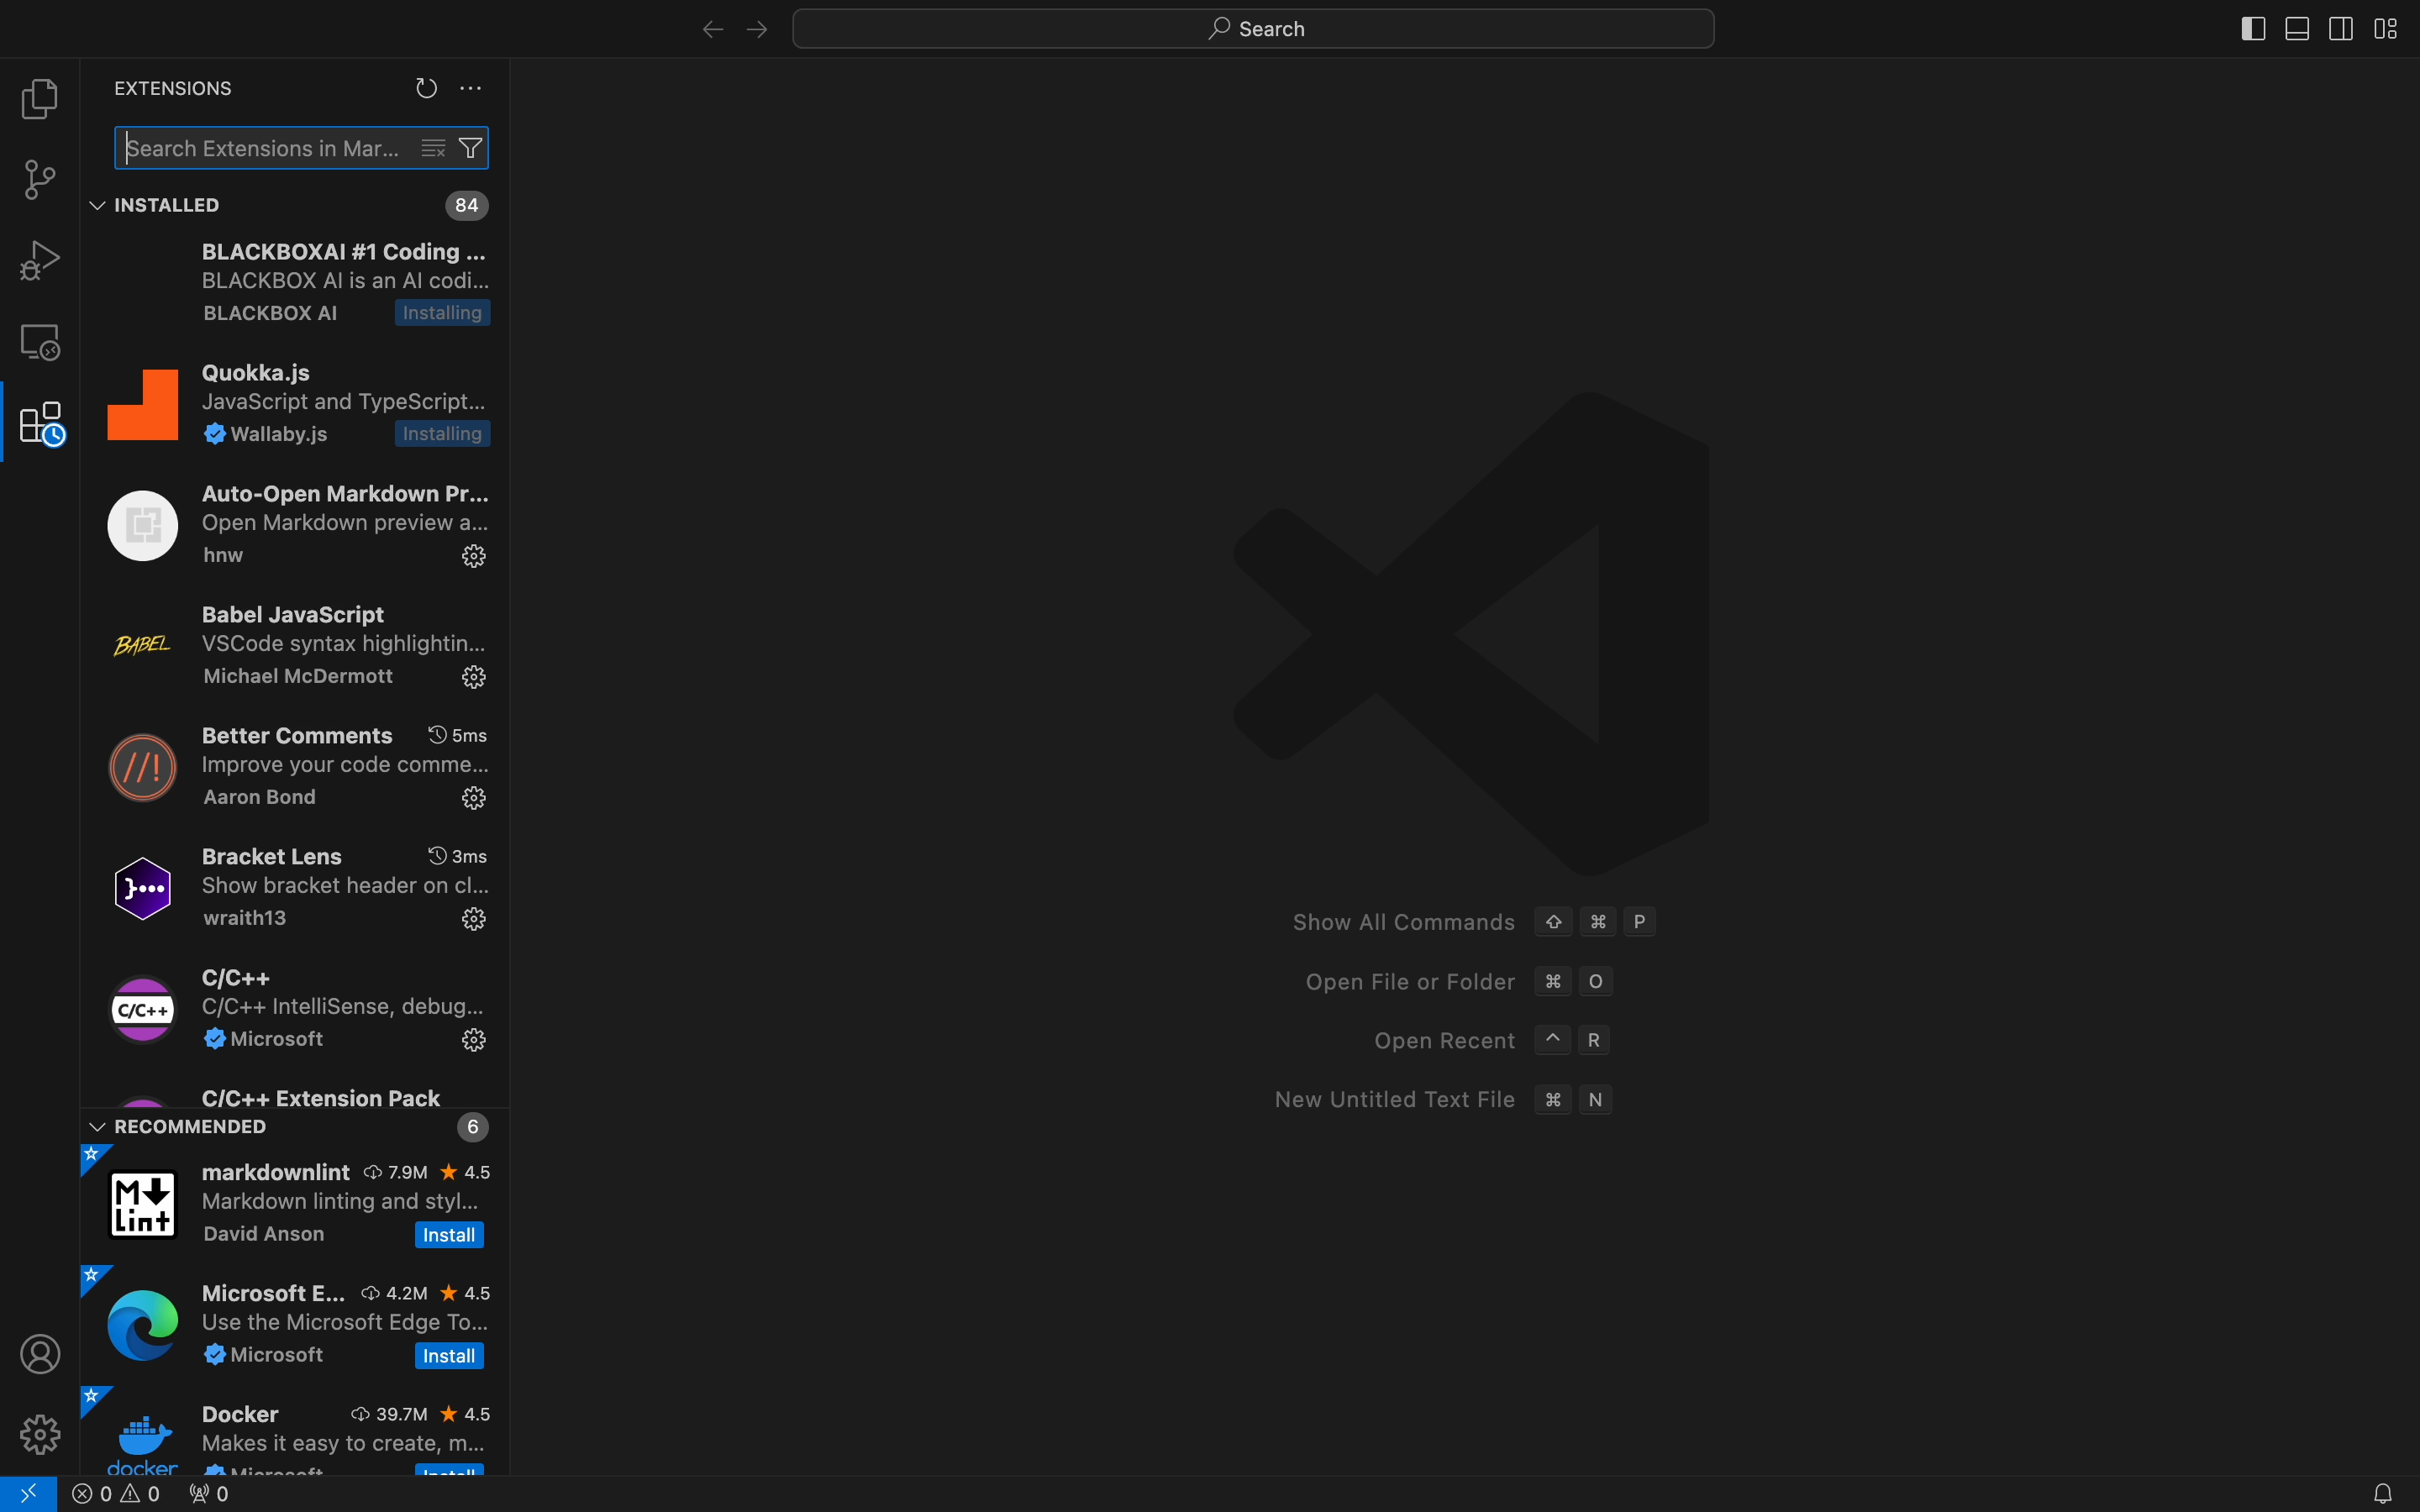 The image size is (2420, 1512). I want to click on toggle bar, so click(2248, 28).